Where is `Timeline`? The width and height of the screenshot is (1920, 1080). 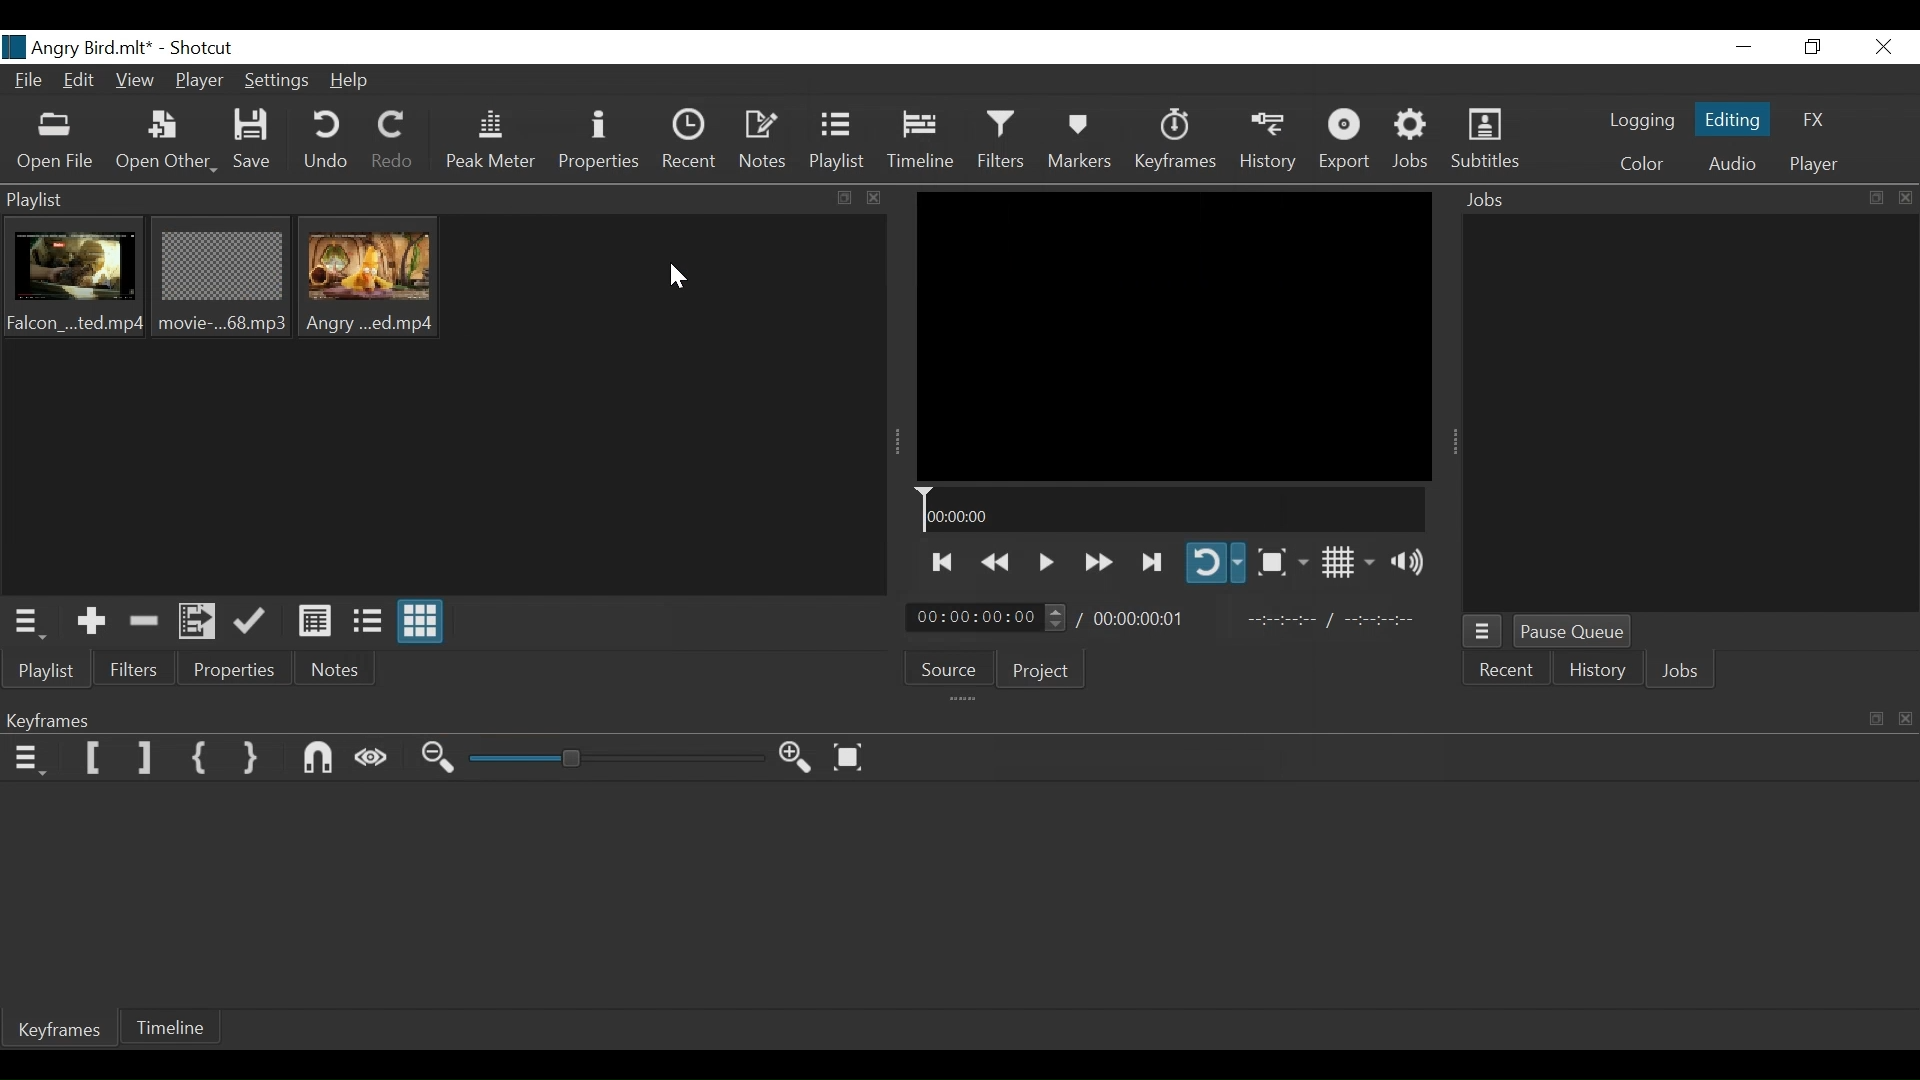 Timeline is located at coordinates (181, 1025).